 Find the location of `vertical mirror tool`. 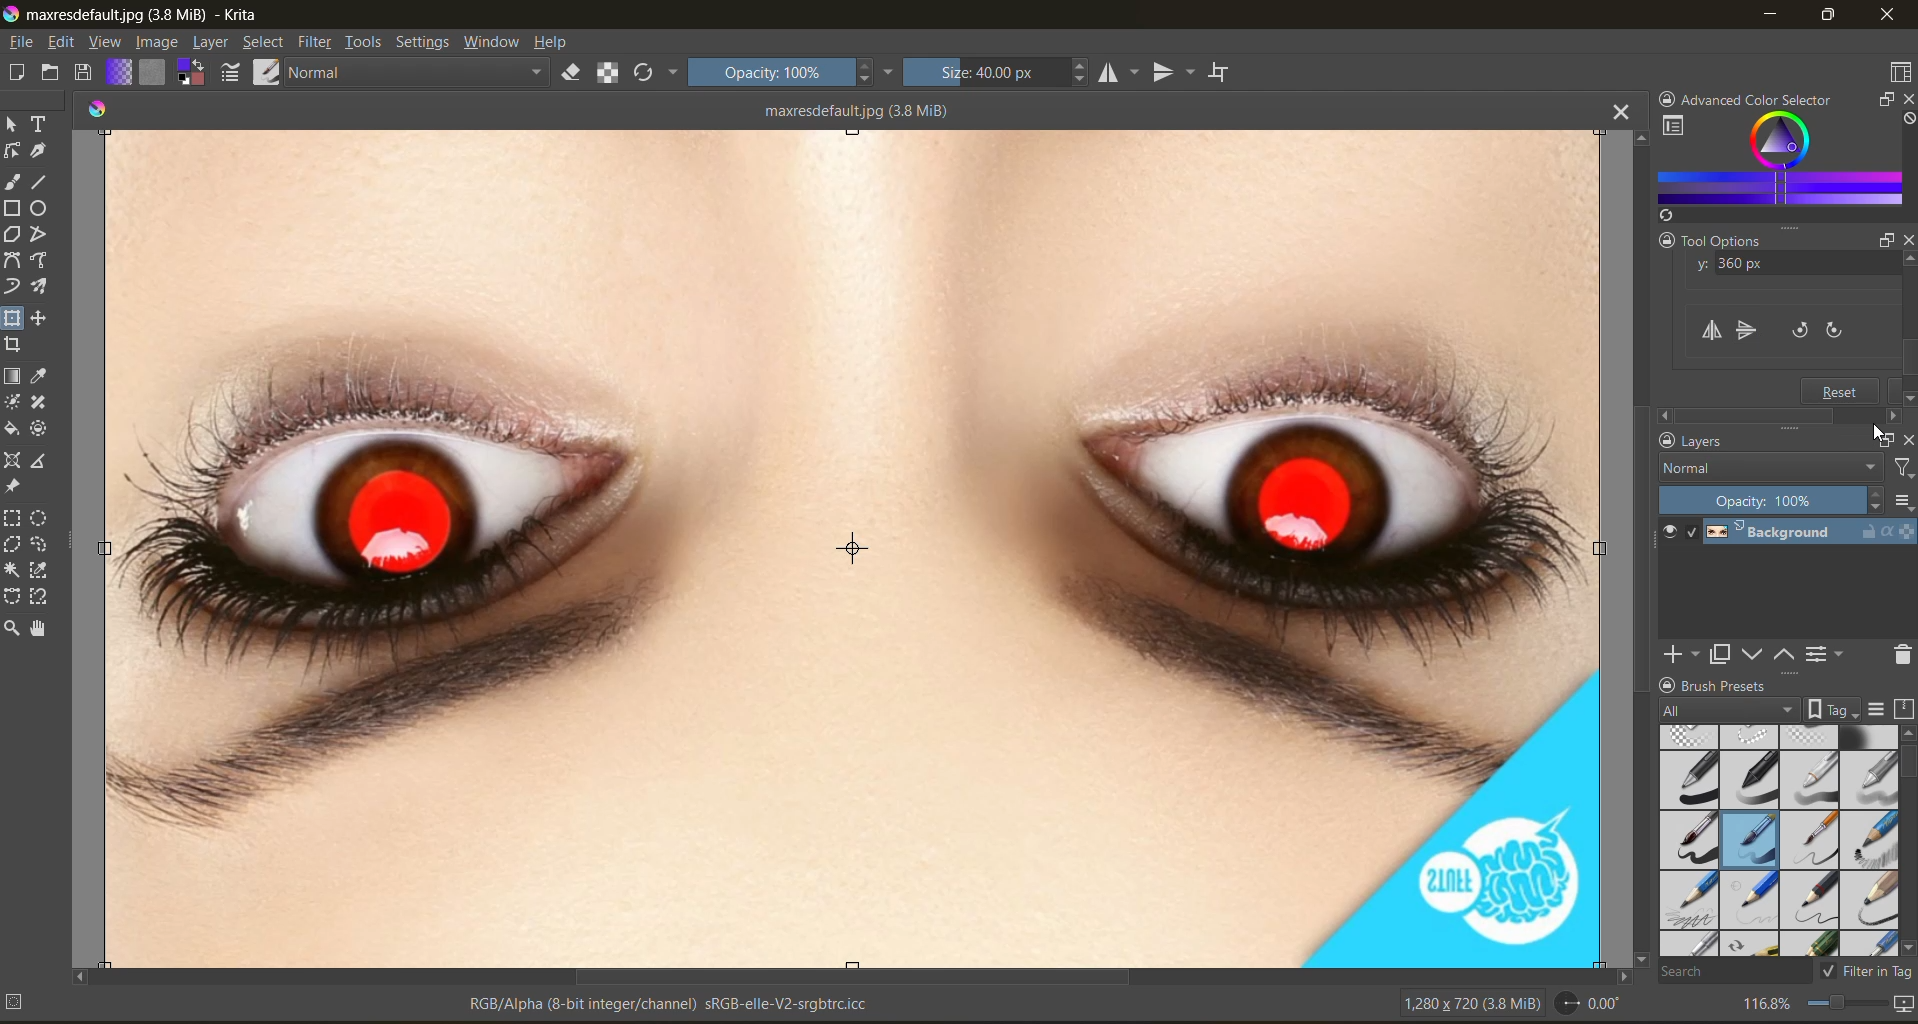

vertical mirror tool is located at coordinates (1177, 74).